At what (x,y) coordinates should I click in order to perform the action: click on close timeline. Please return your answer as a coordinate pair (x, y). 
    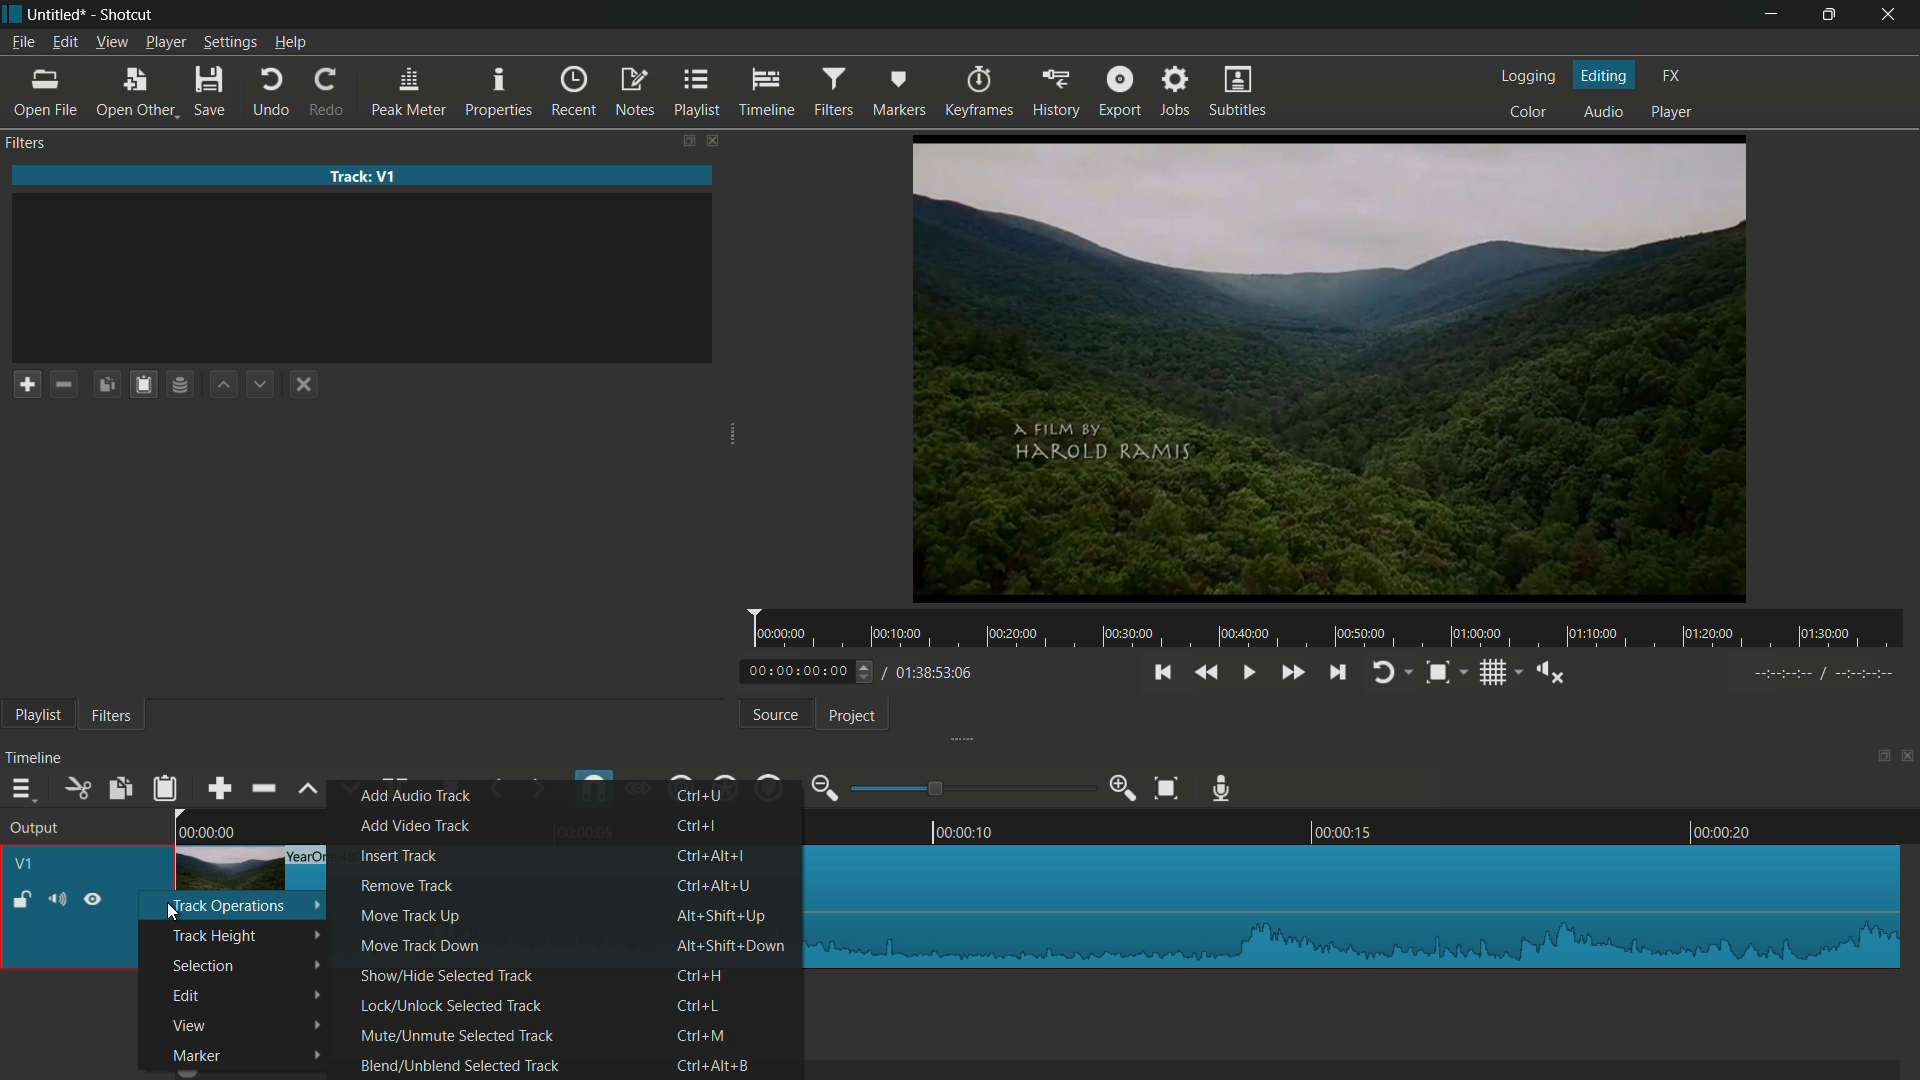
    Looking at the image, I should click on (1908, 759).